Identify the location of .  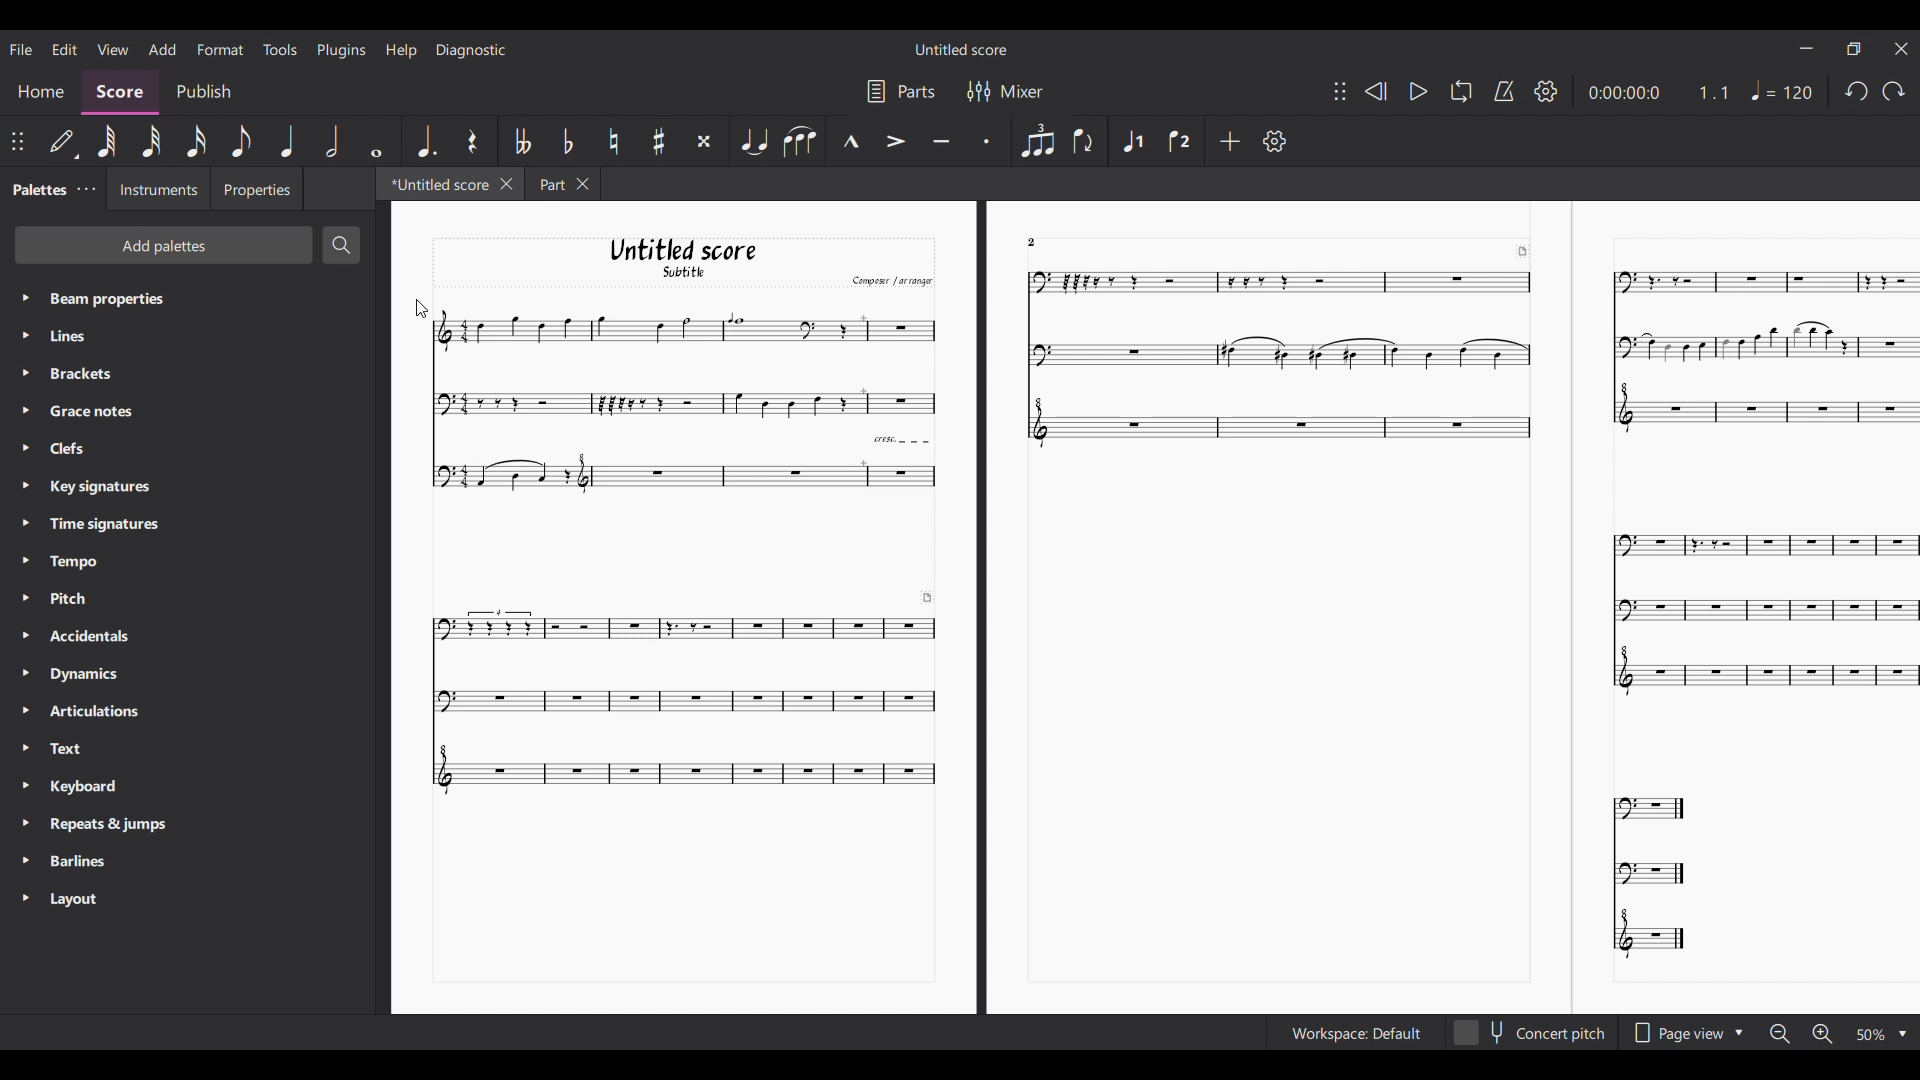
(875, 89).